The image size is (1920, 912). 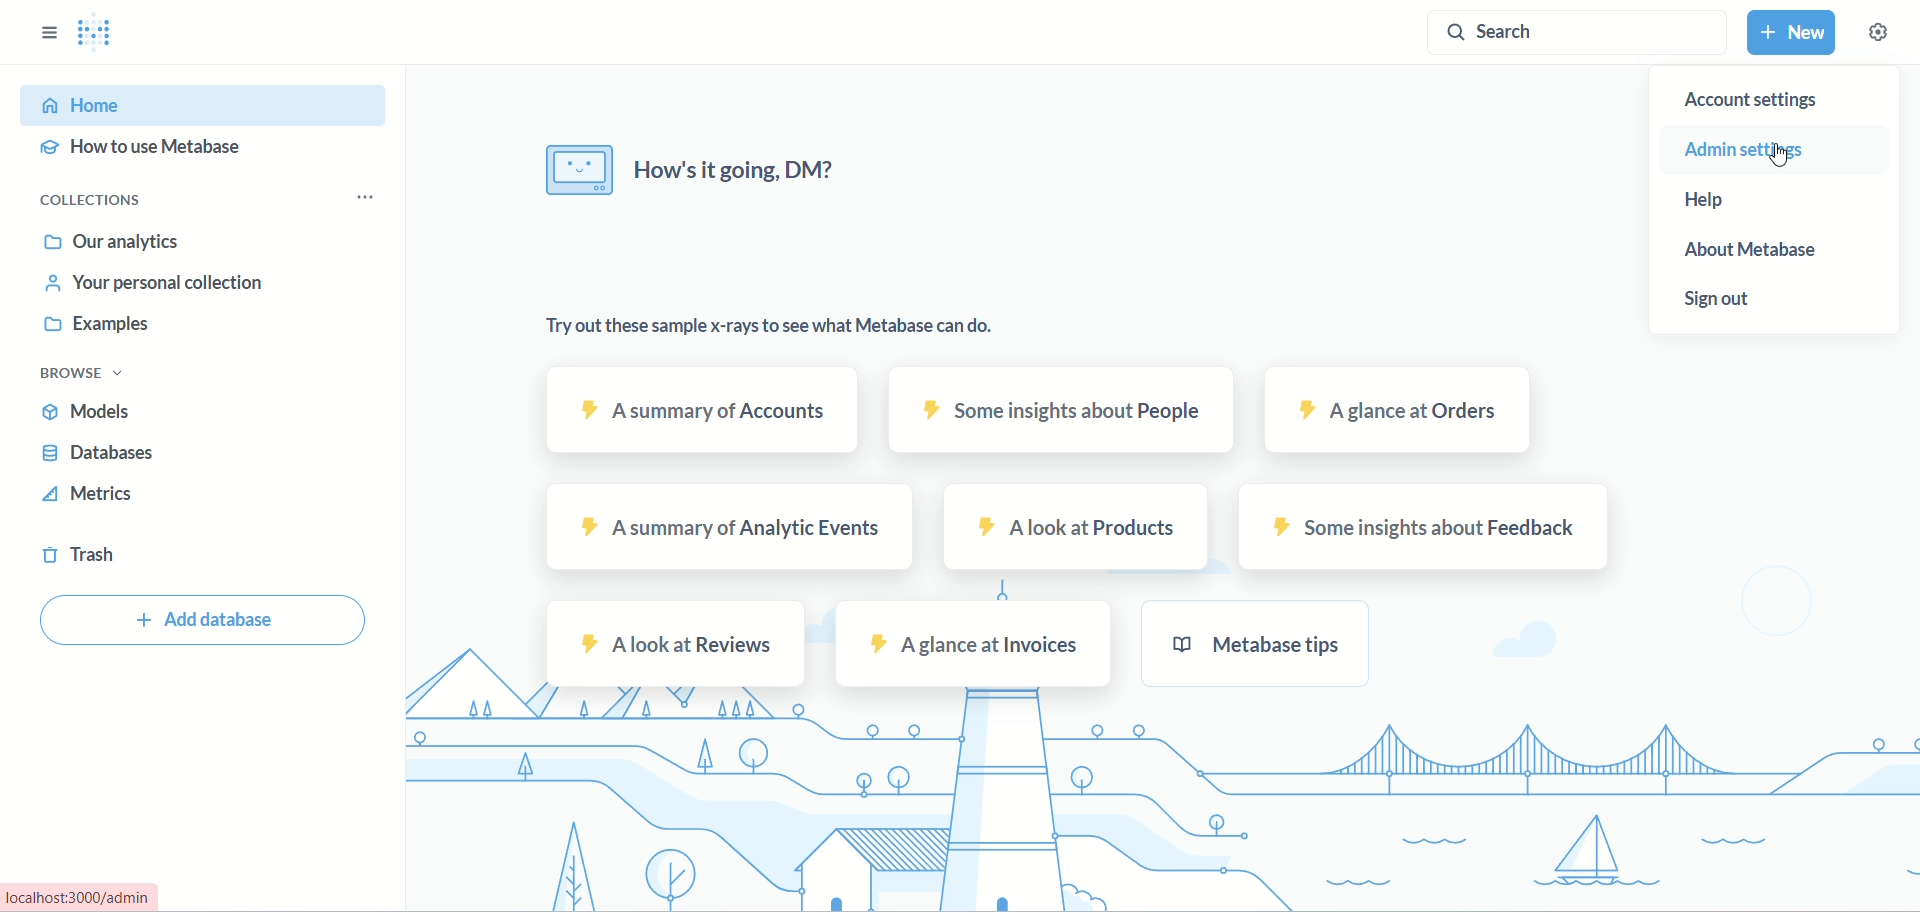 I want to click on text, so click(x=685, y=169).